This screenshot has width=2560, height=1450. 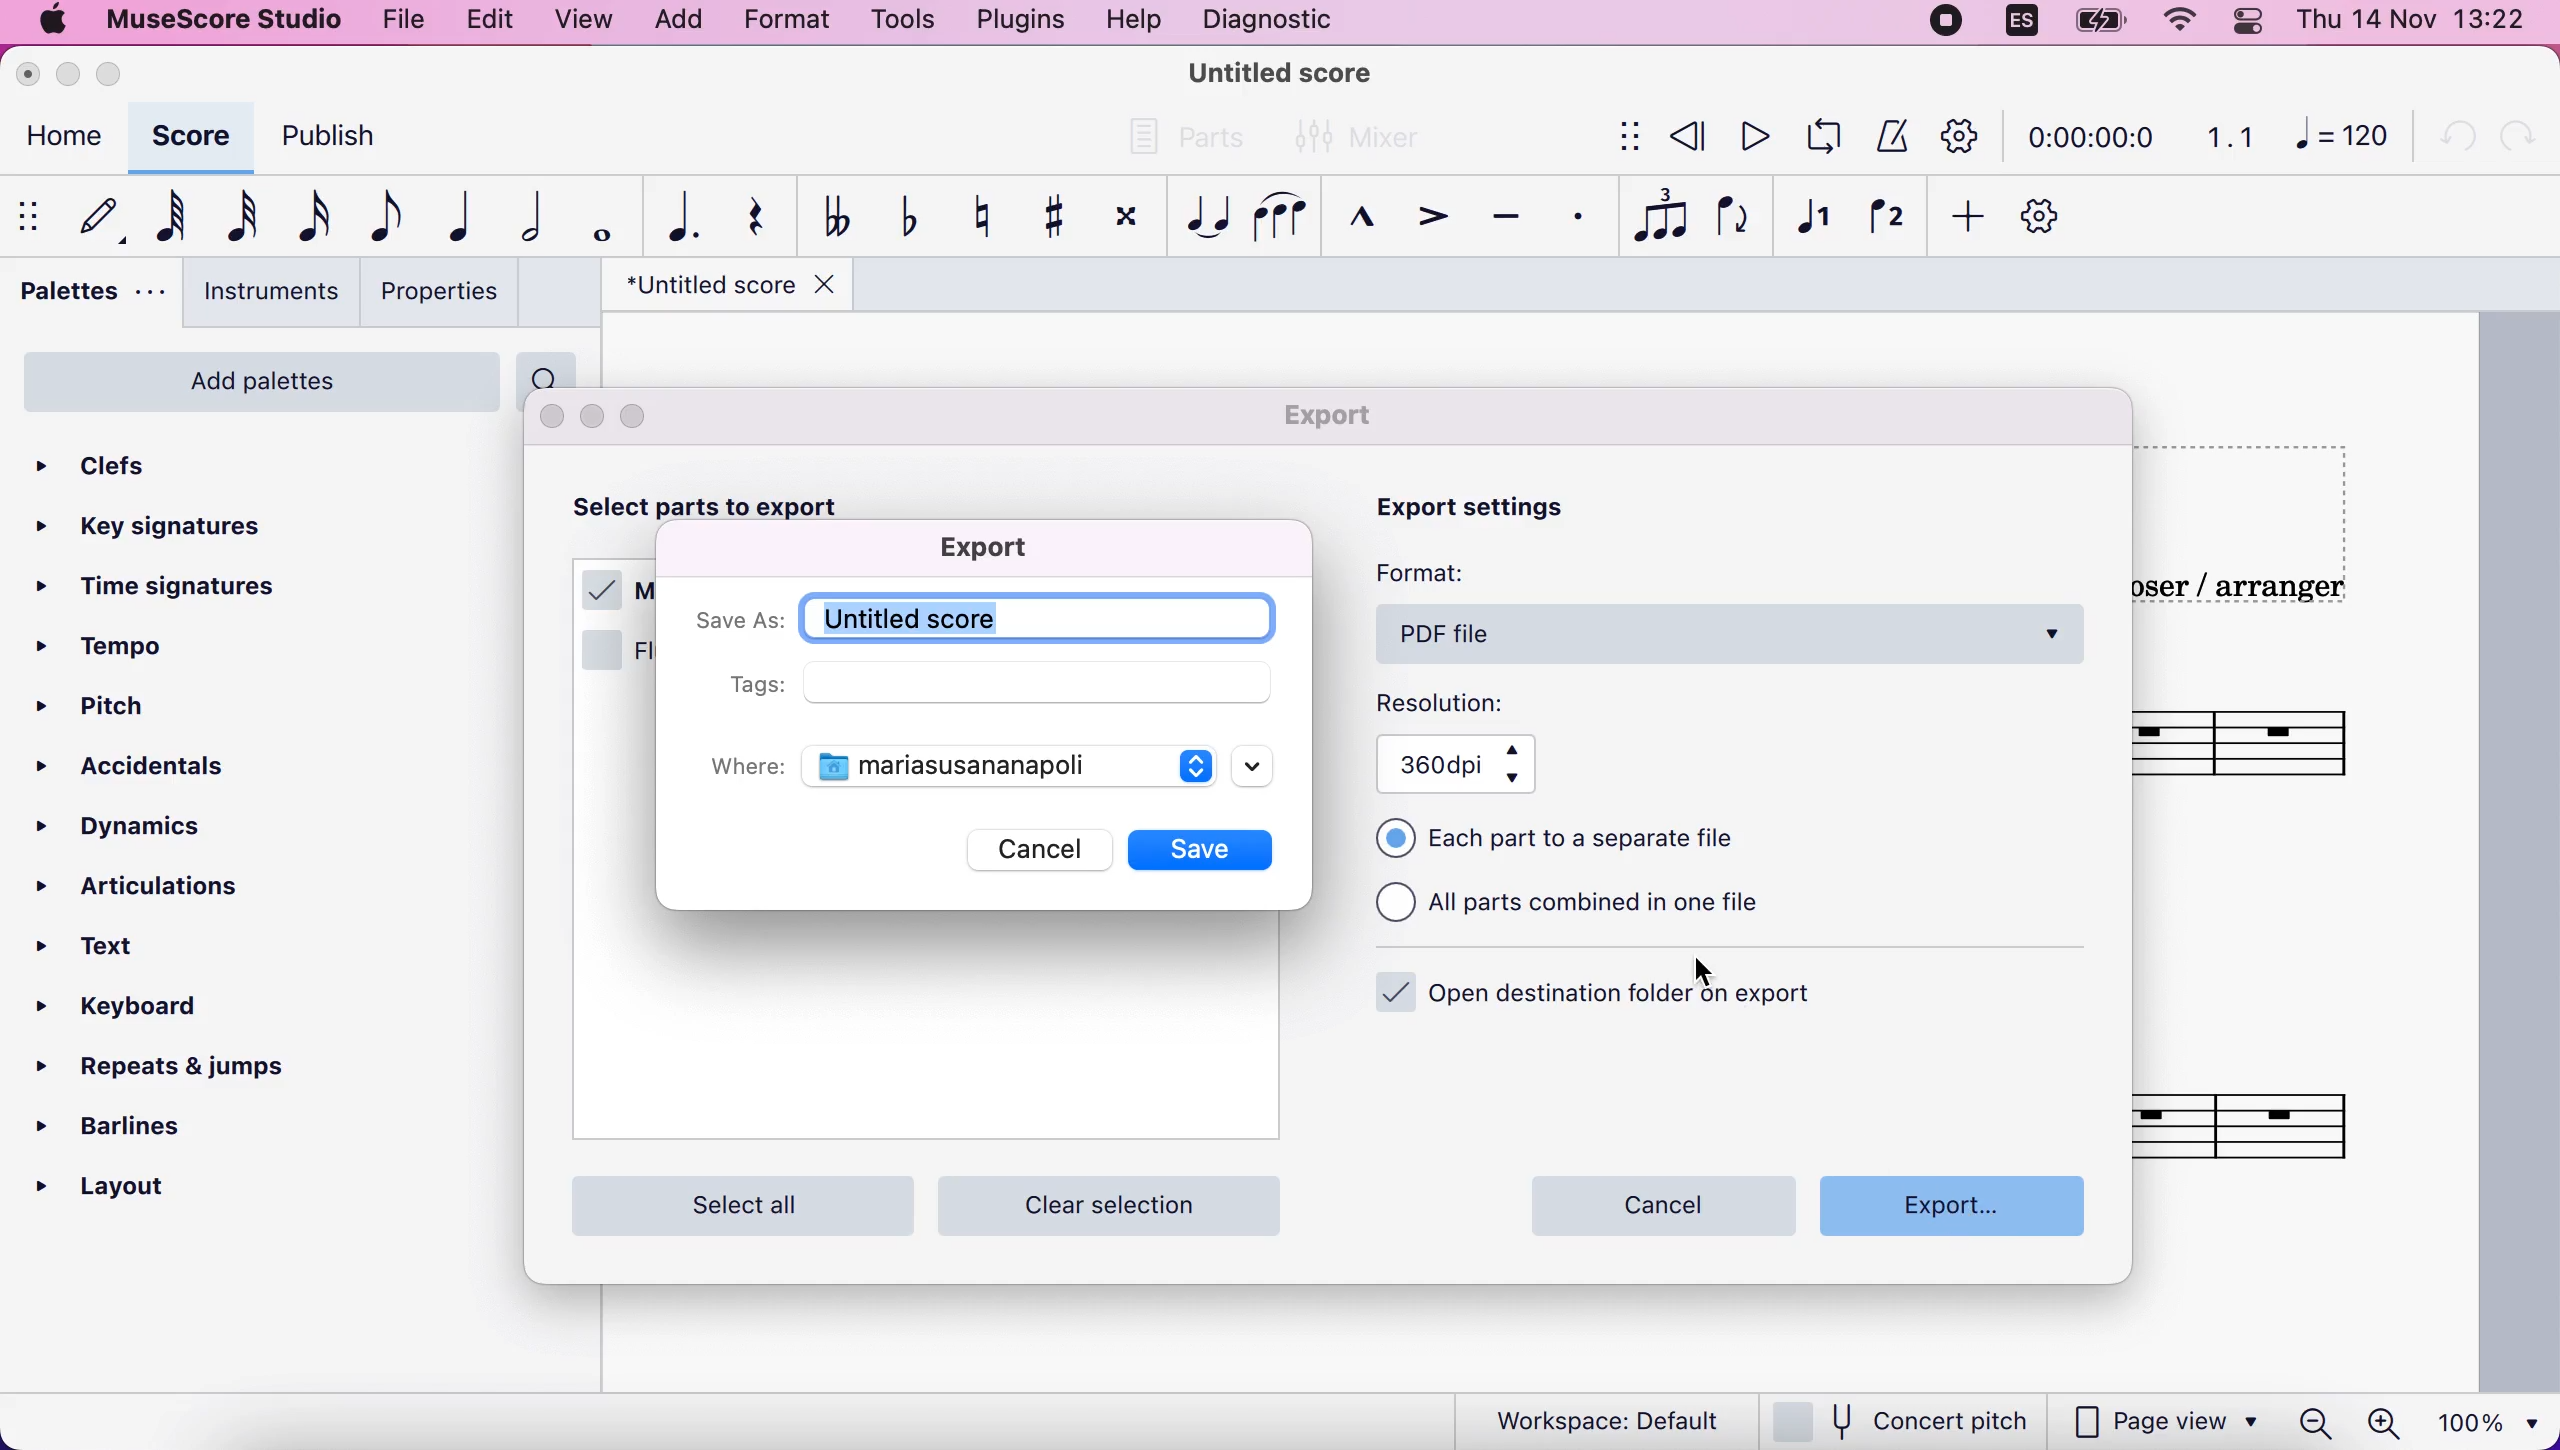 What do you see at coordinates (742, 763) in the screenshot?
I see `where` at bounding box center [742, 763].